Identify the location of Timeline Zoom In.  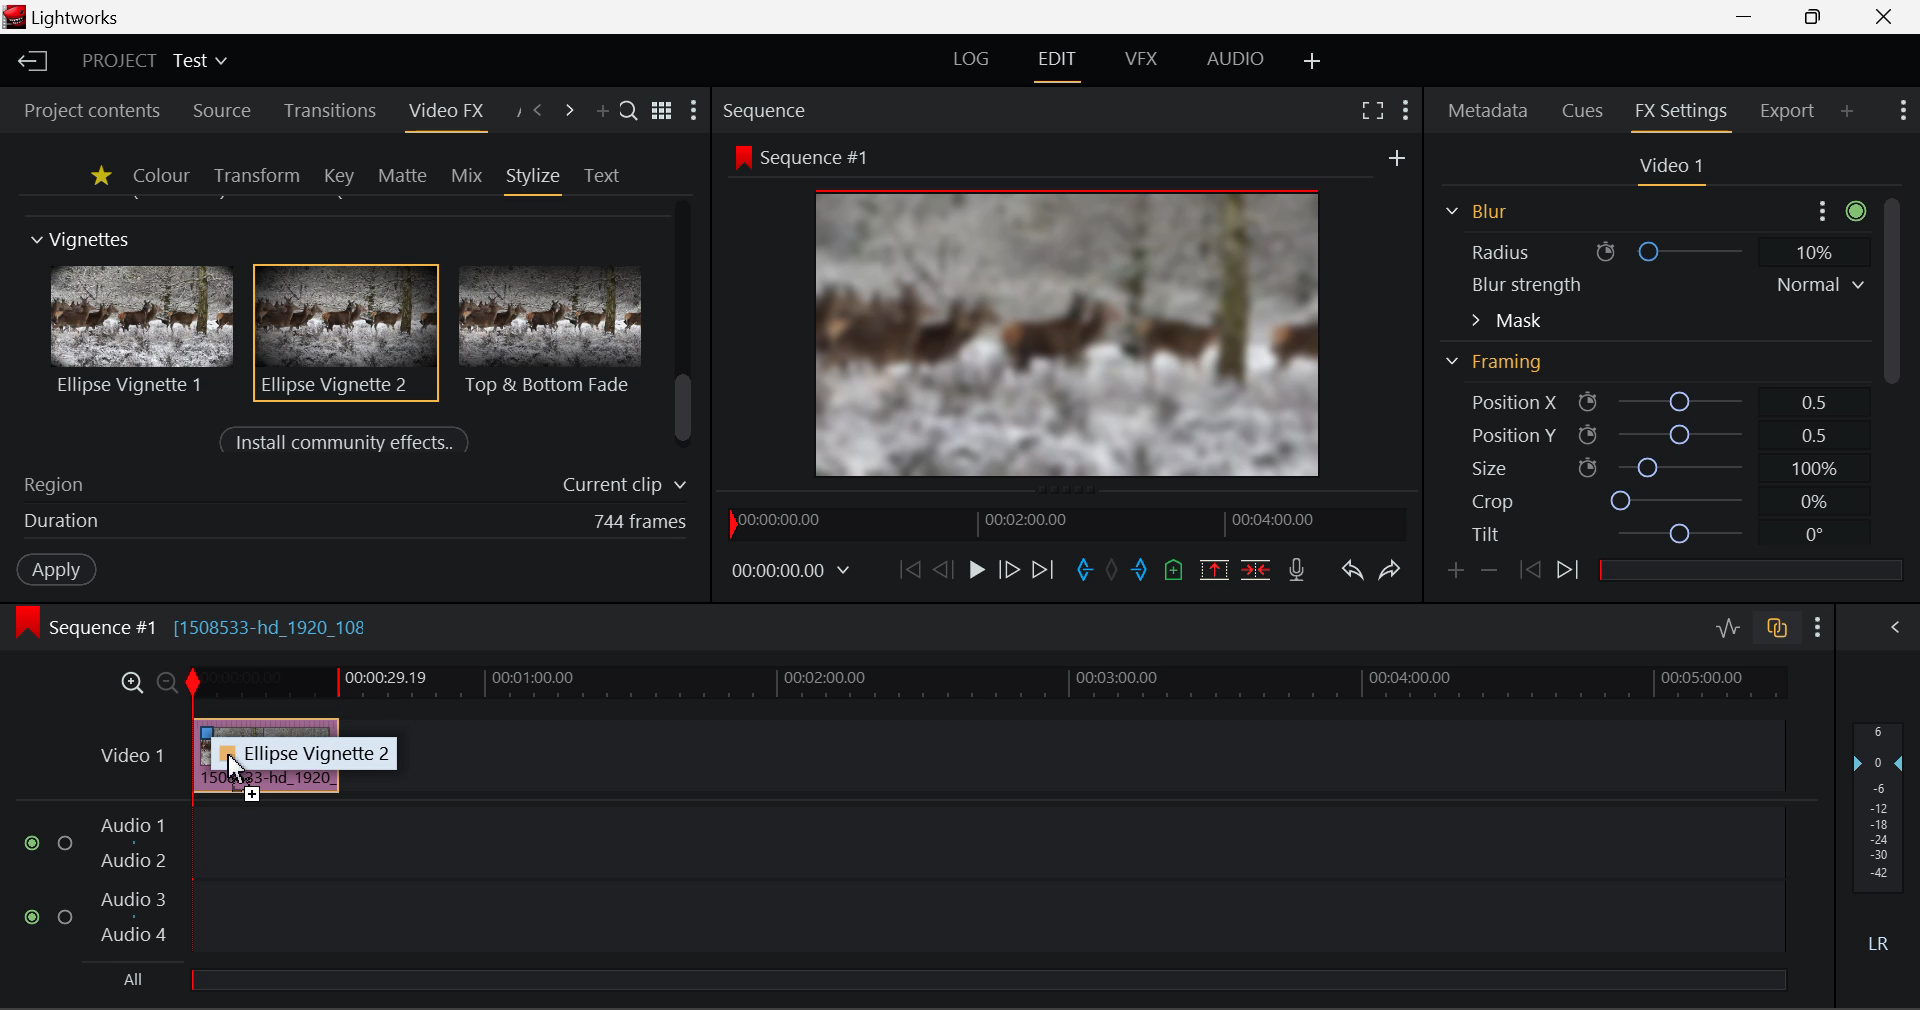
(131, 683).